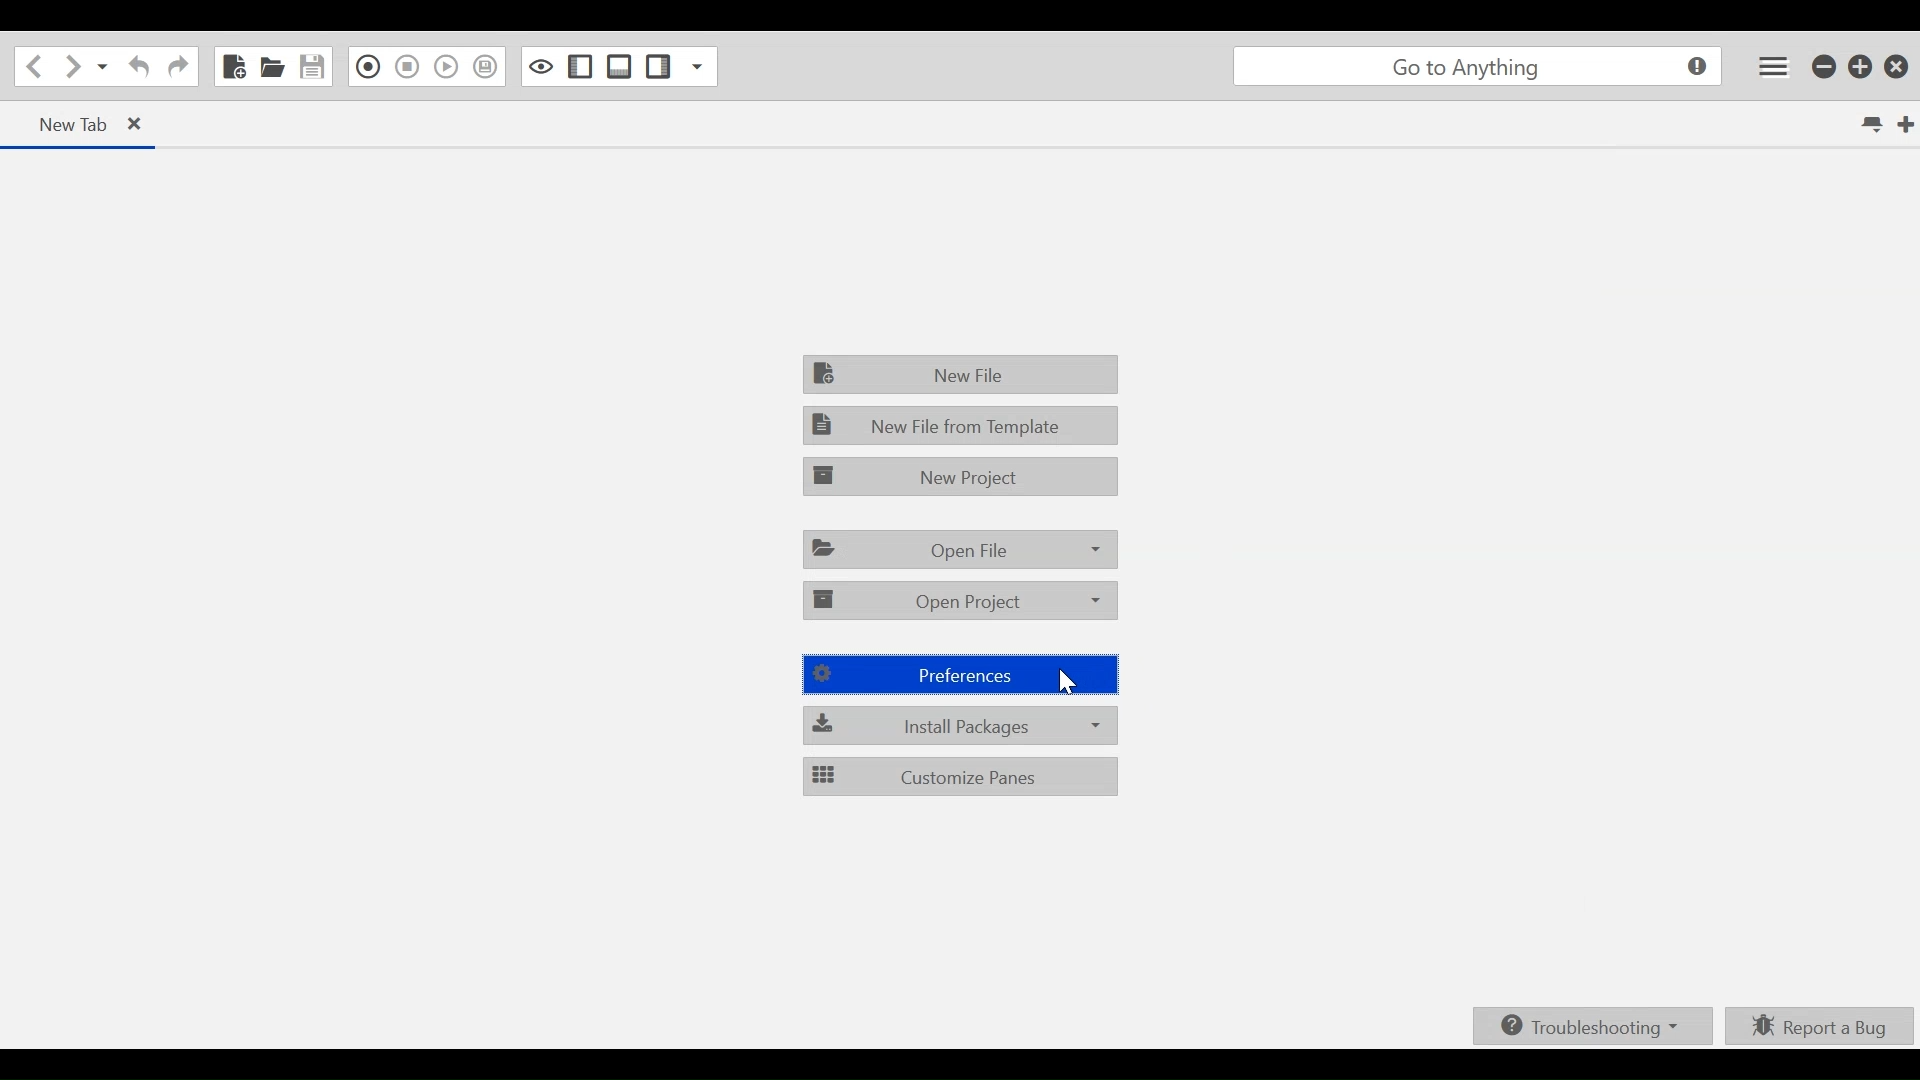 The width and height of the screenshot is (1920, 1080). What do you see at coordinates (407, 68) in the screenshot?
I see `Stop Recording ` at bounding box center [407, 68].